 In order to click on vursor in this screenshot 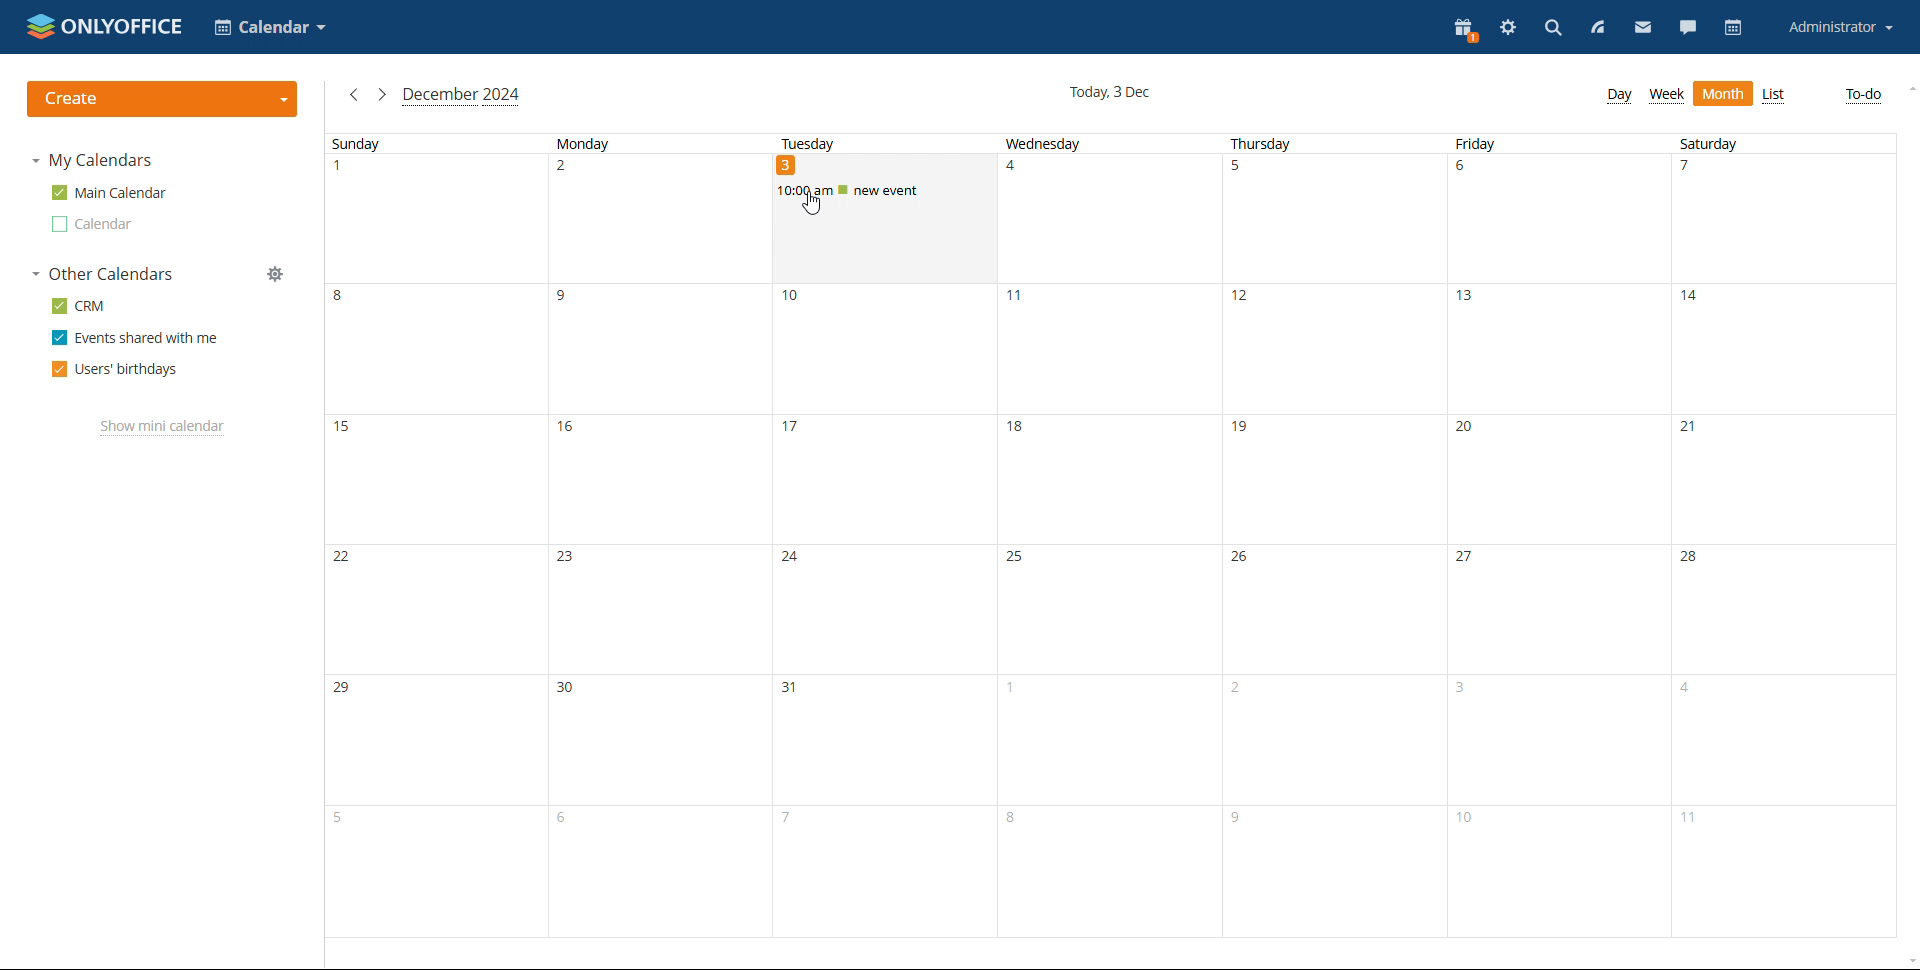, I will do `click(811, 204)`.